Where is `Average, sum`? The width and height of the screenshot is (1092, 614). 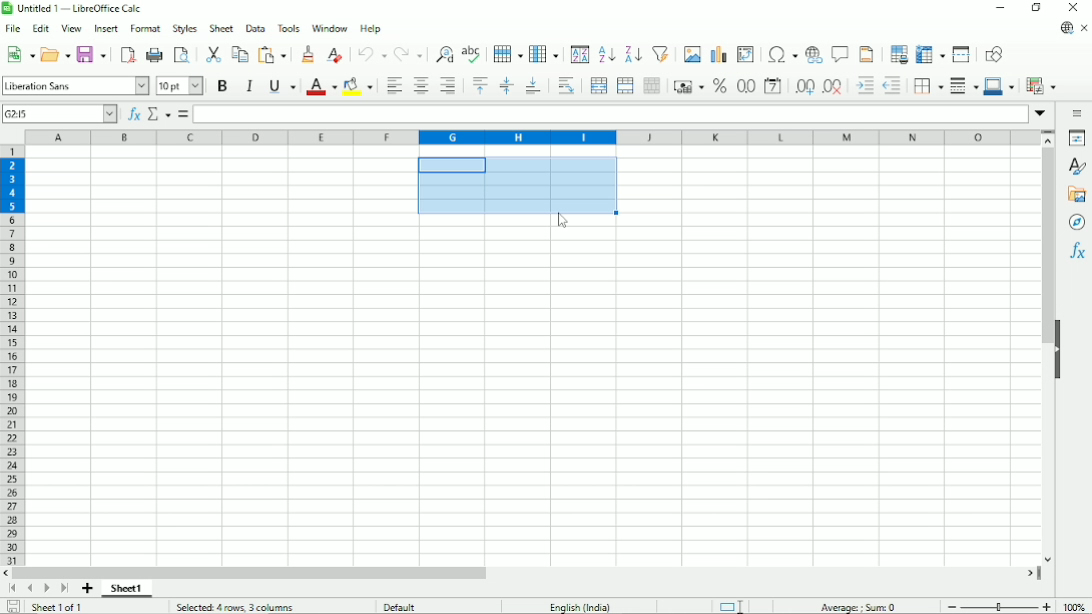 Average, sum is located at coordinates (860, 605).